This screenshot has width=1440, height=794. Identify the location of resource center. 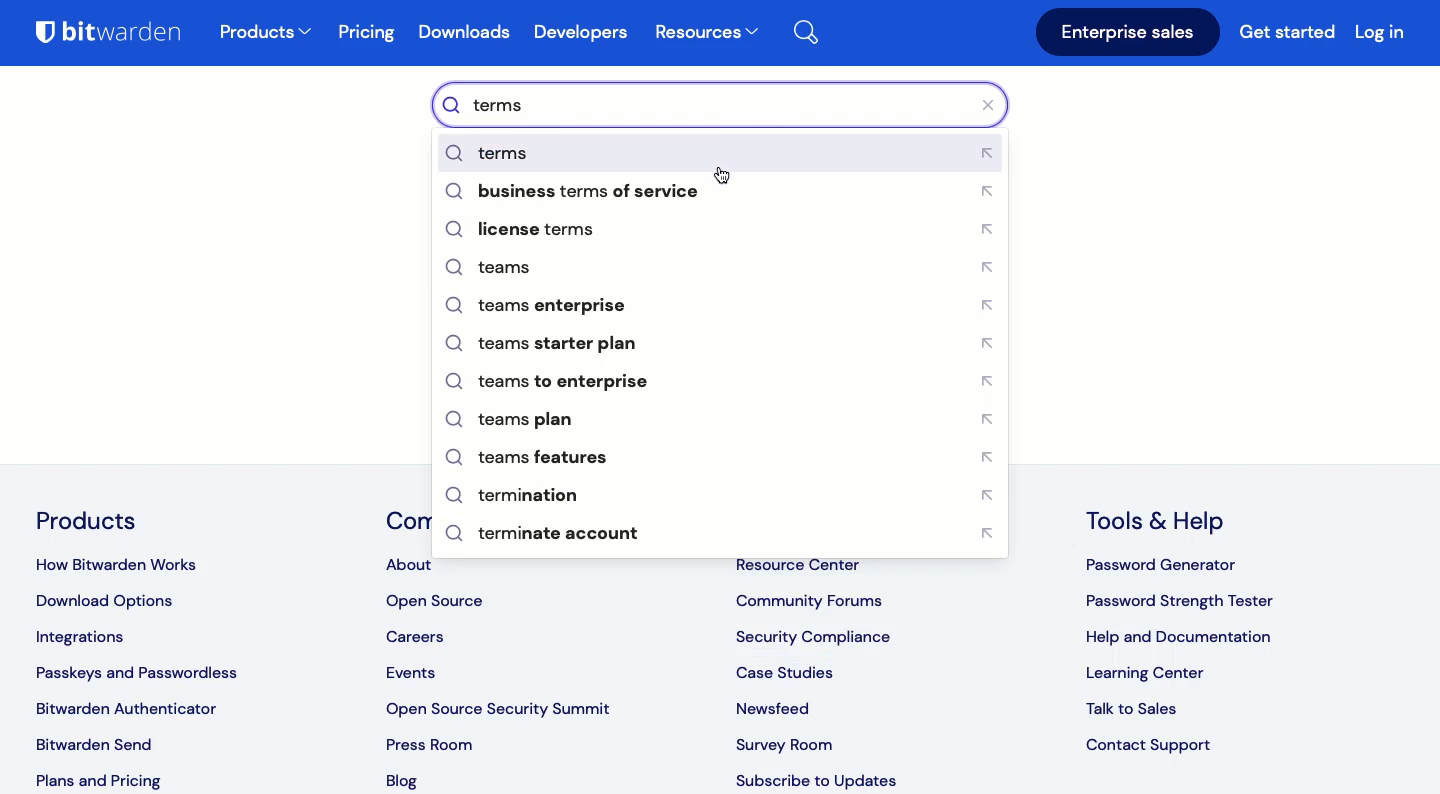
(807, 563).